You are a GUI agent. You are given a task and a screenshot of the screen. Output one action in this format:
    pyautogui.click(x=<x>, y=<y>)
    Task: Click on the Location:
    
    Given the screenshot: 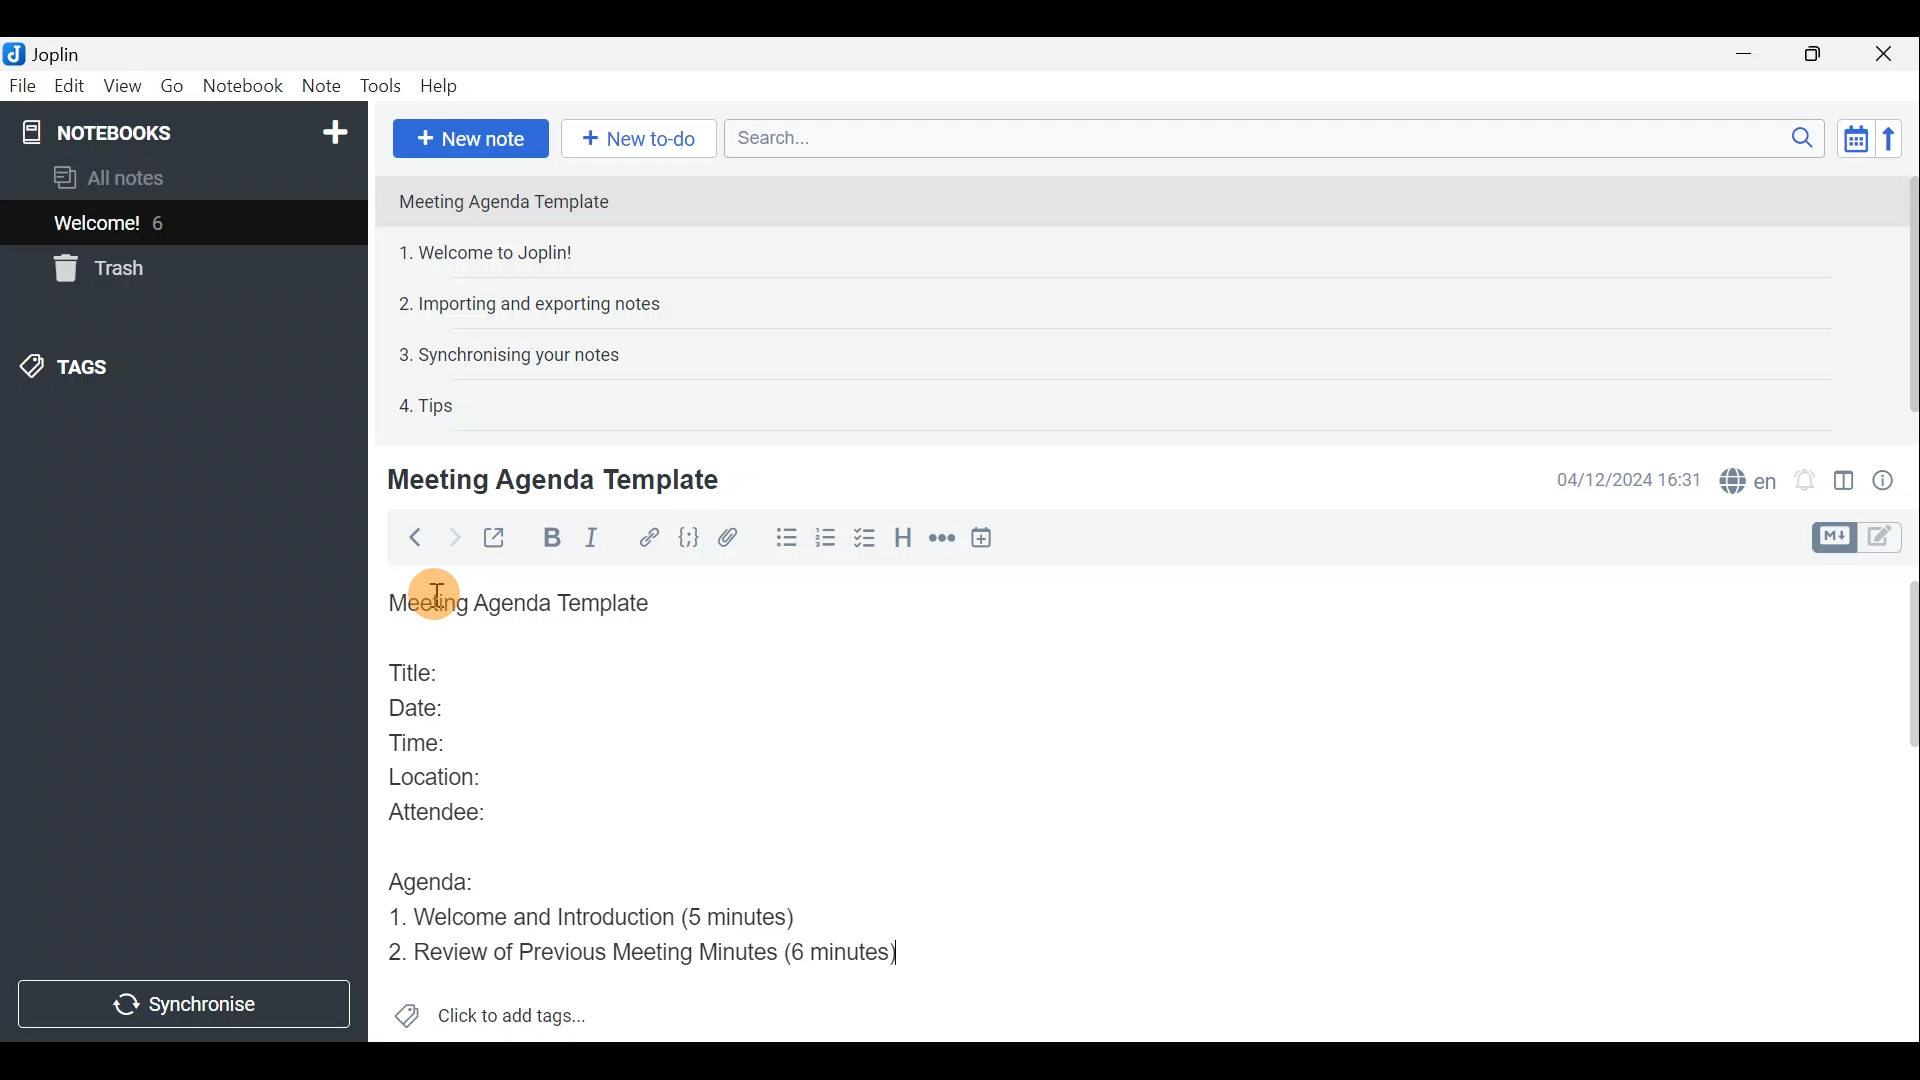 What is the action you would take?
    pyautogui.click(x=442, y=778)
    